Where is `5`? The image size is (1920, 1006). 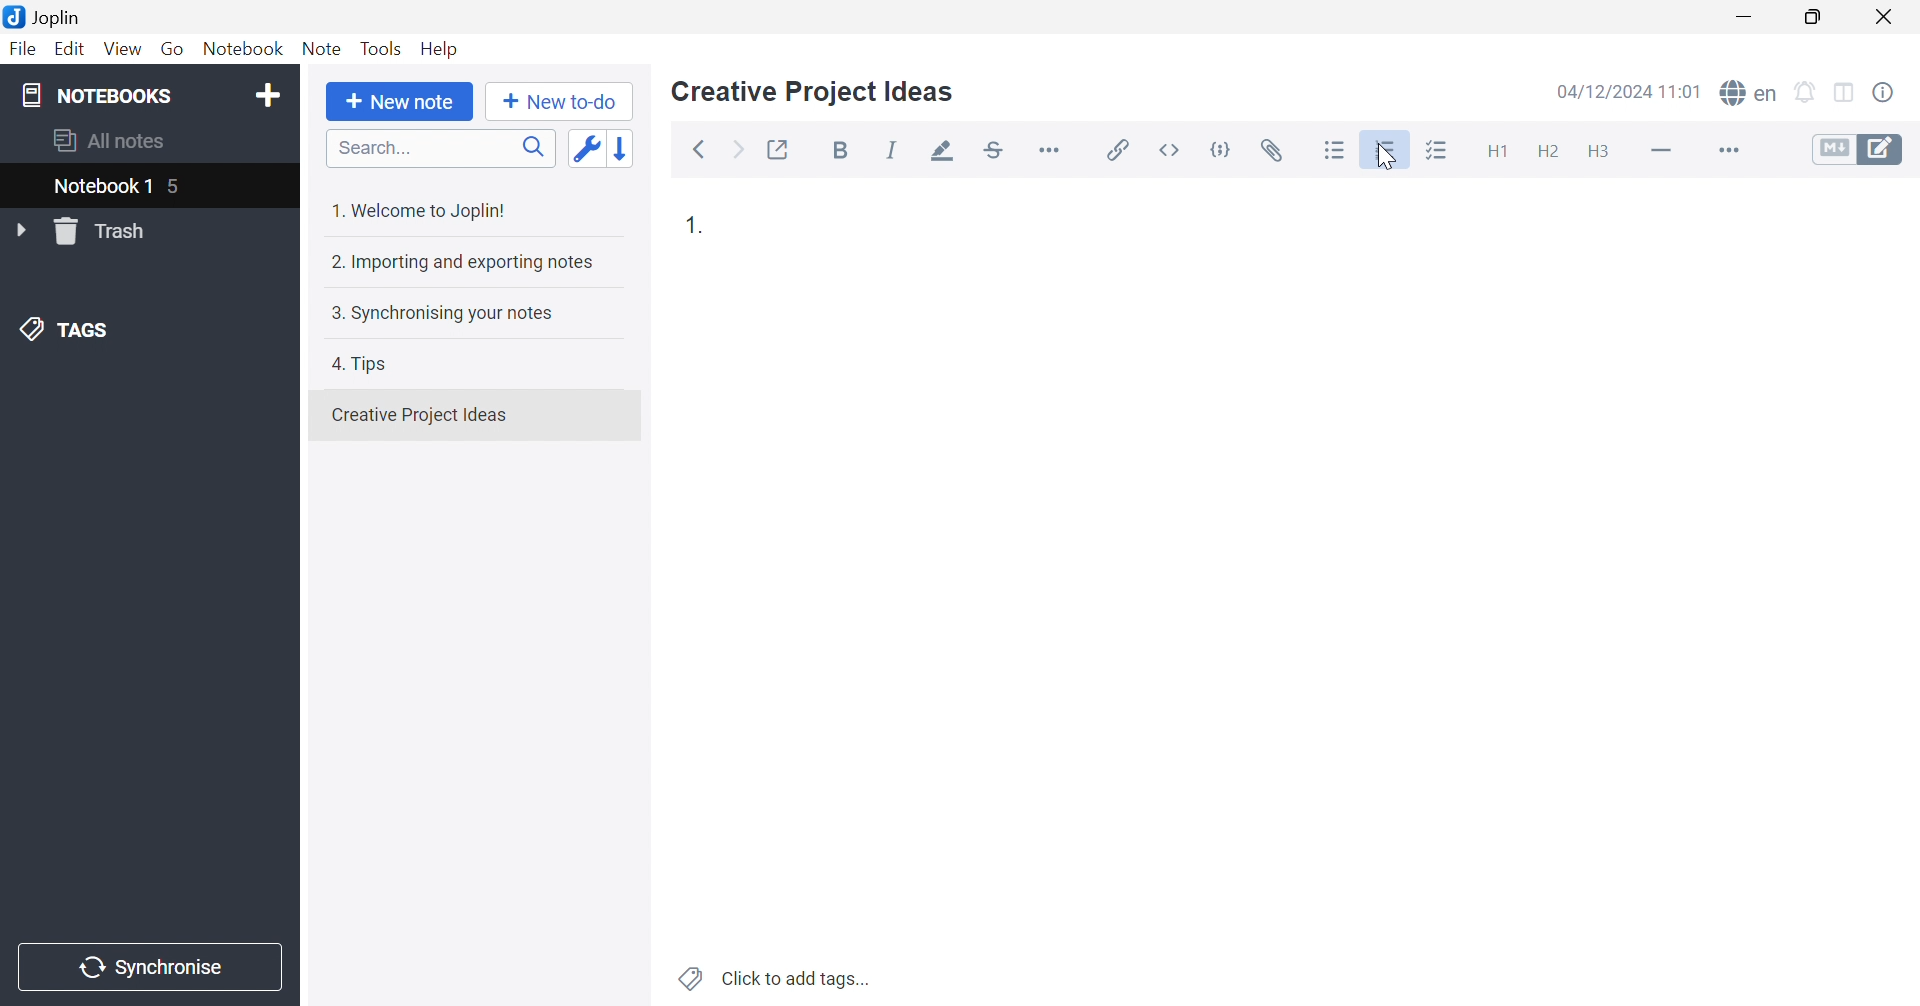
5 is located at coordinates (184, 187).